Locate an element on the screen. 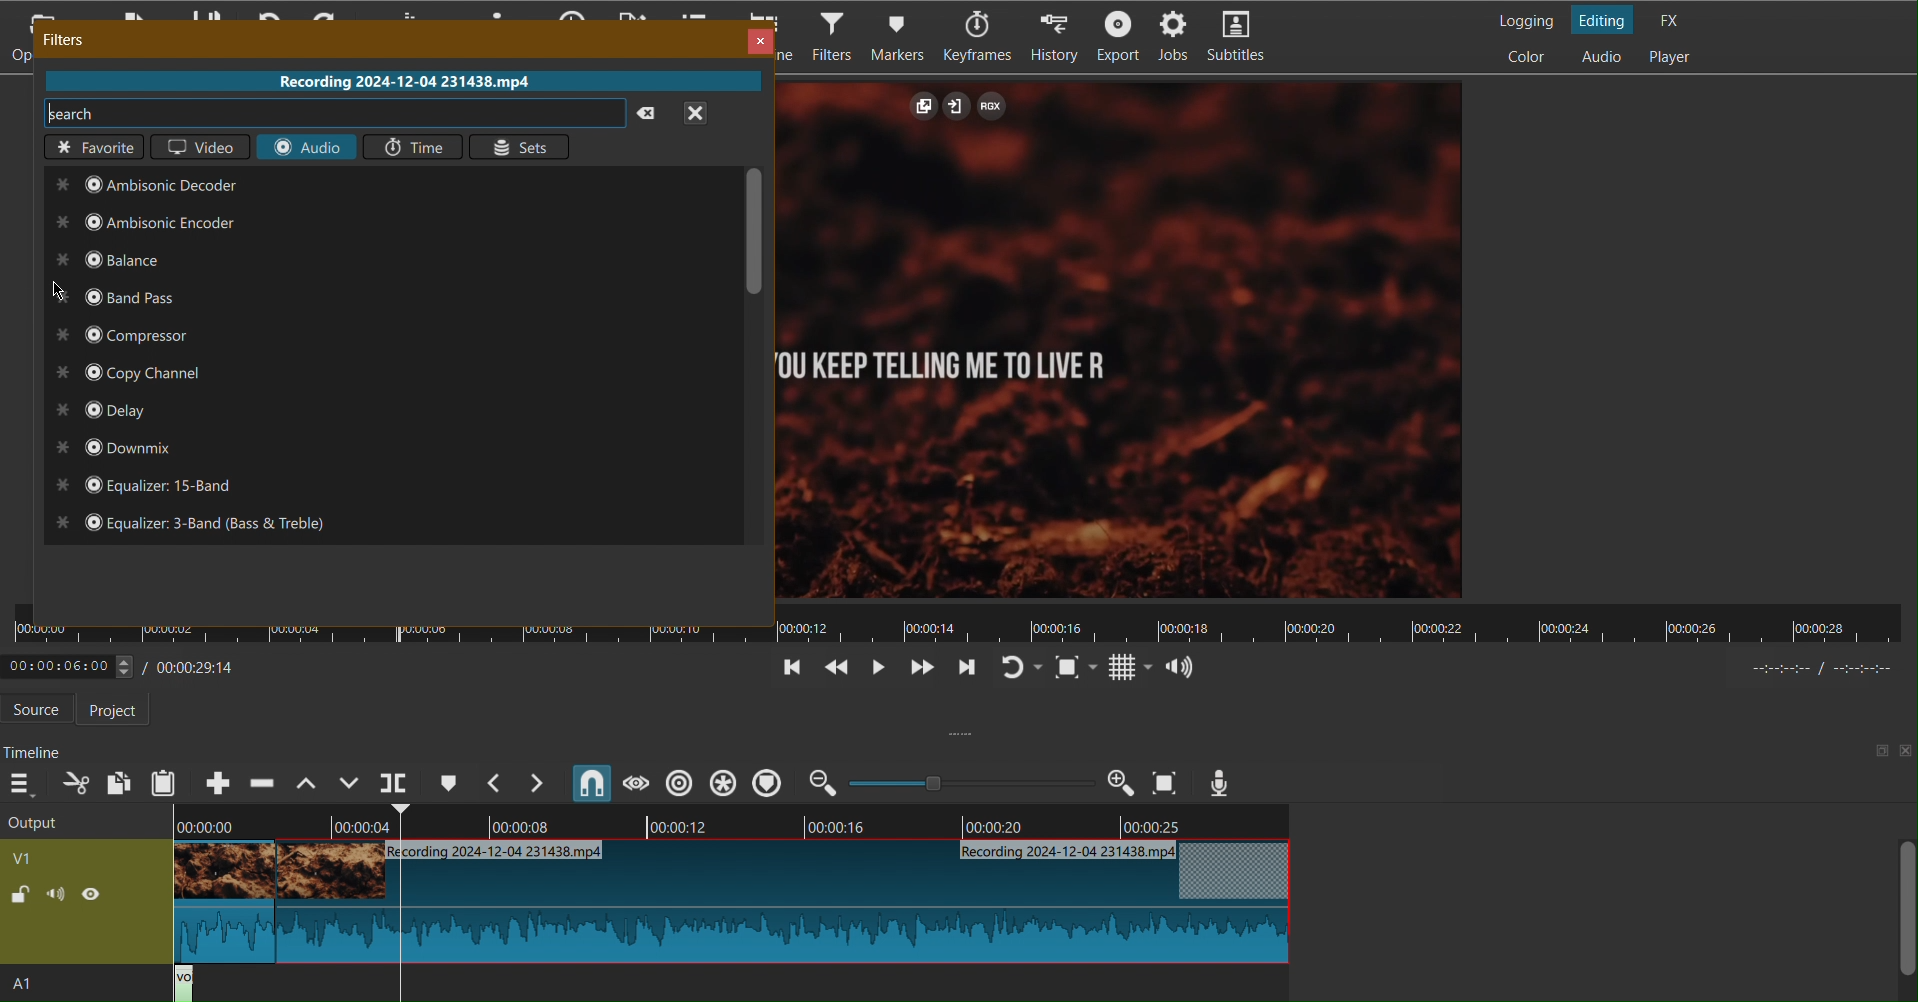 The height and width of the screenshot is (1002, 1918). Filters is located at coordinates (65, 38).